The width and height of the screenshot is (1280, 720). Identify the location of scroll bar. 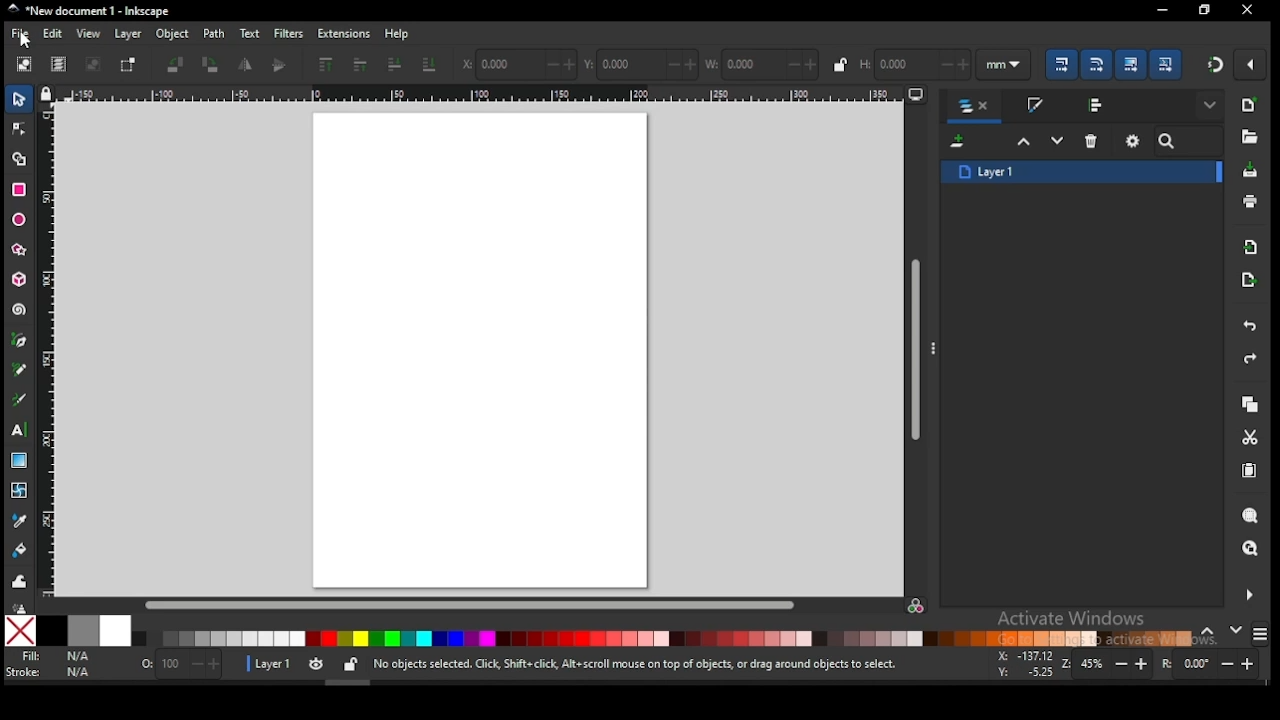
(470, 605).